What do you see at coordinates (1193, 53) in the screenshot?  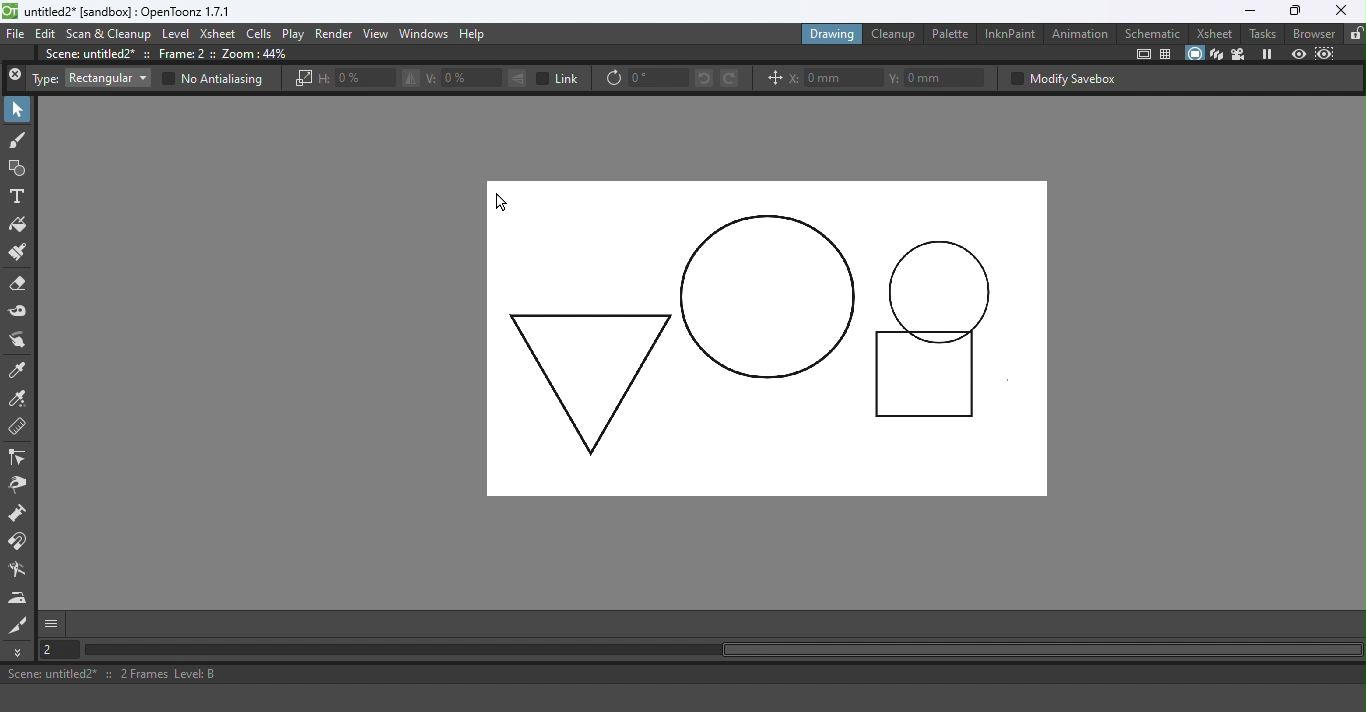 I see `Camera stand view` at bounding box center [1193, 53].